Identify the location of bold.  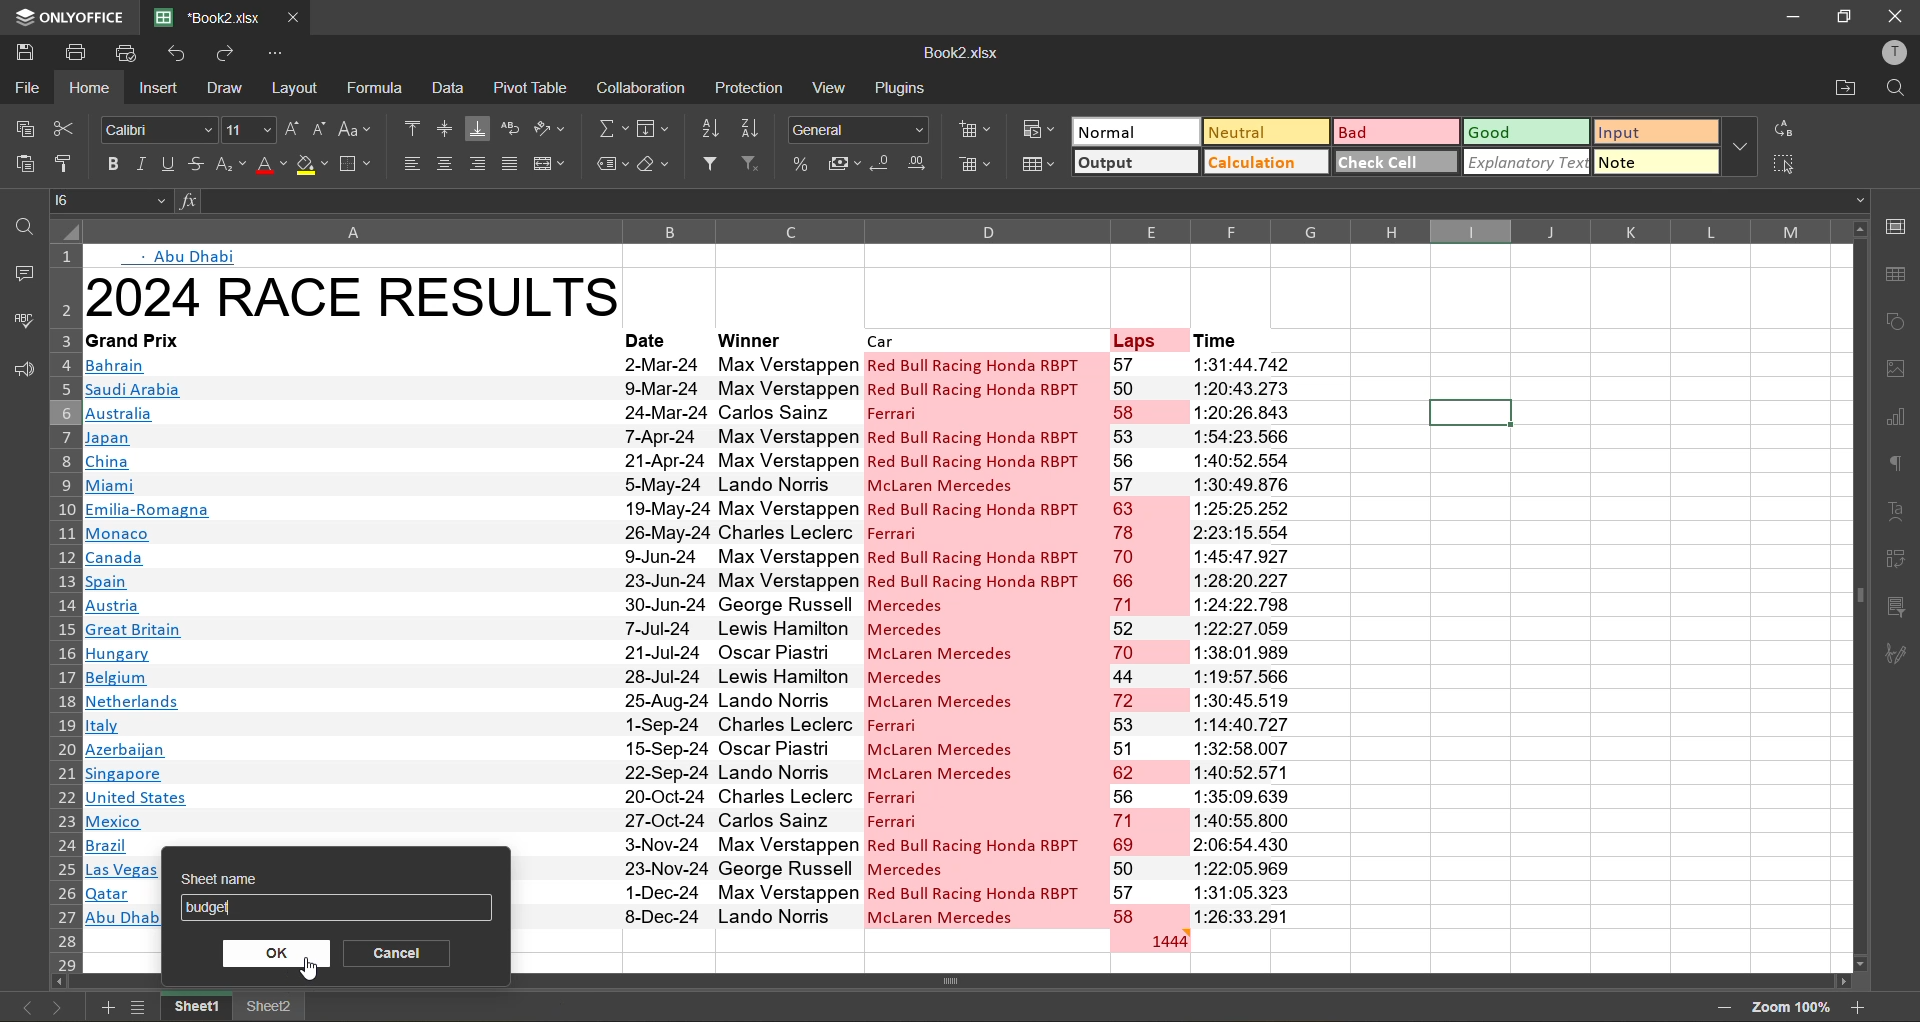
(108, 164).